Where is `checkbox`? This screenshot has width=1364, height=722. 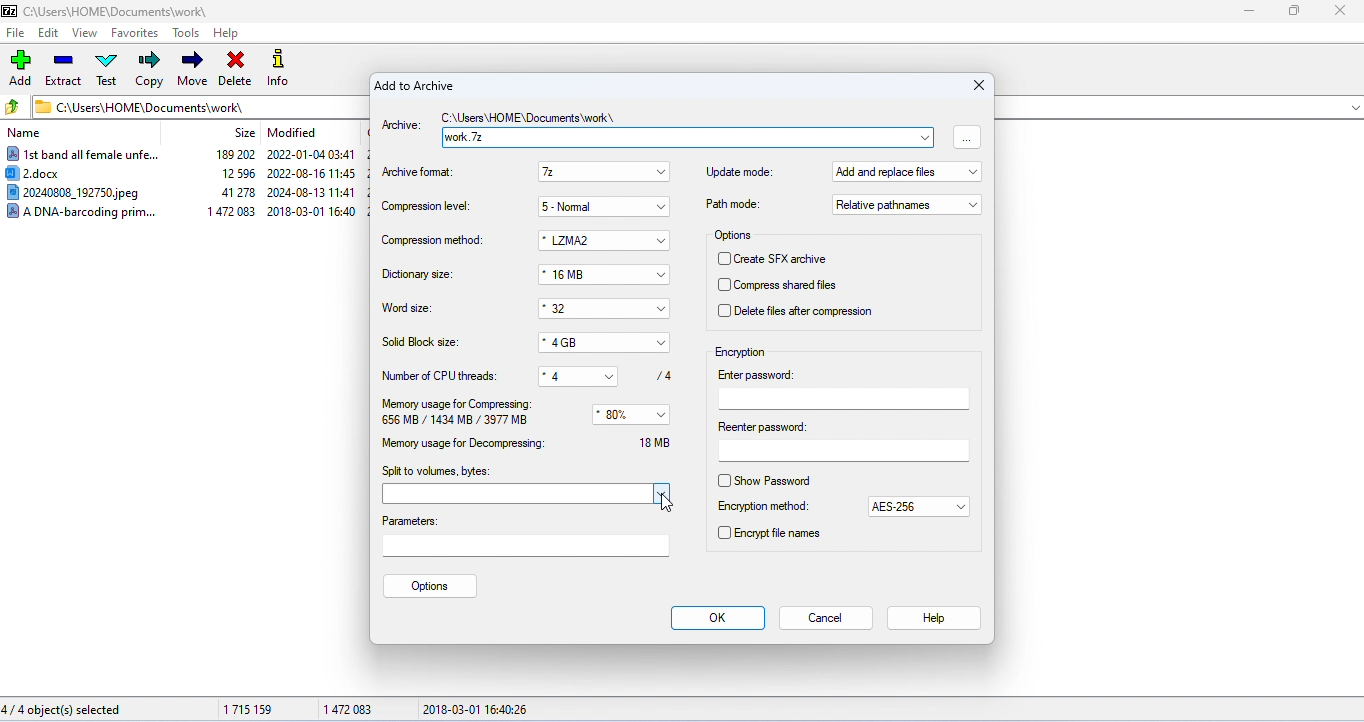 checkbox is located at coordinates (723, 259).